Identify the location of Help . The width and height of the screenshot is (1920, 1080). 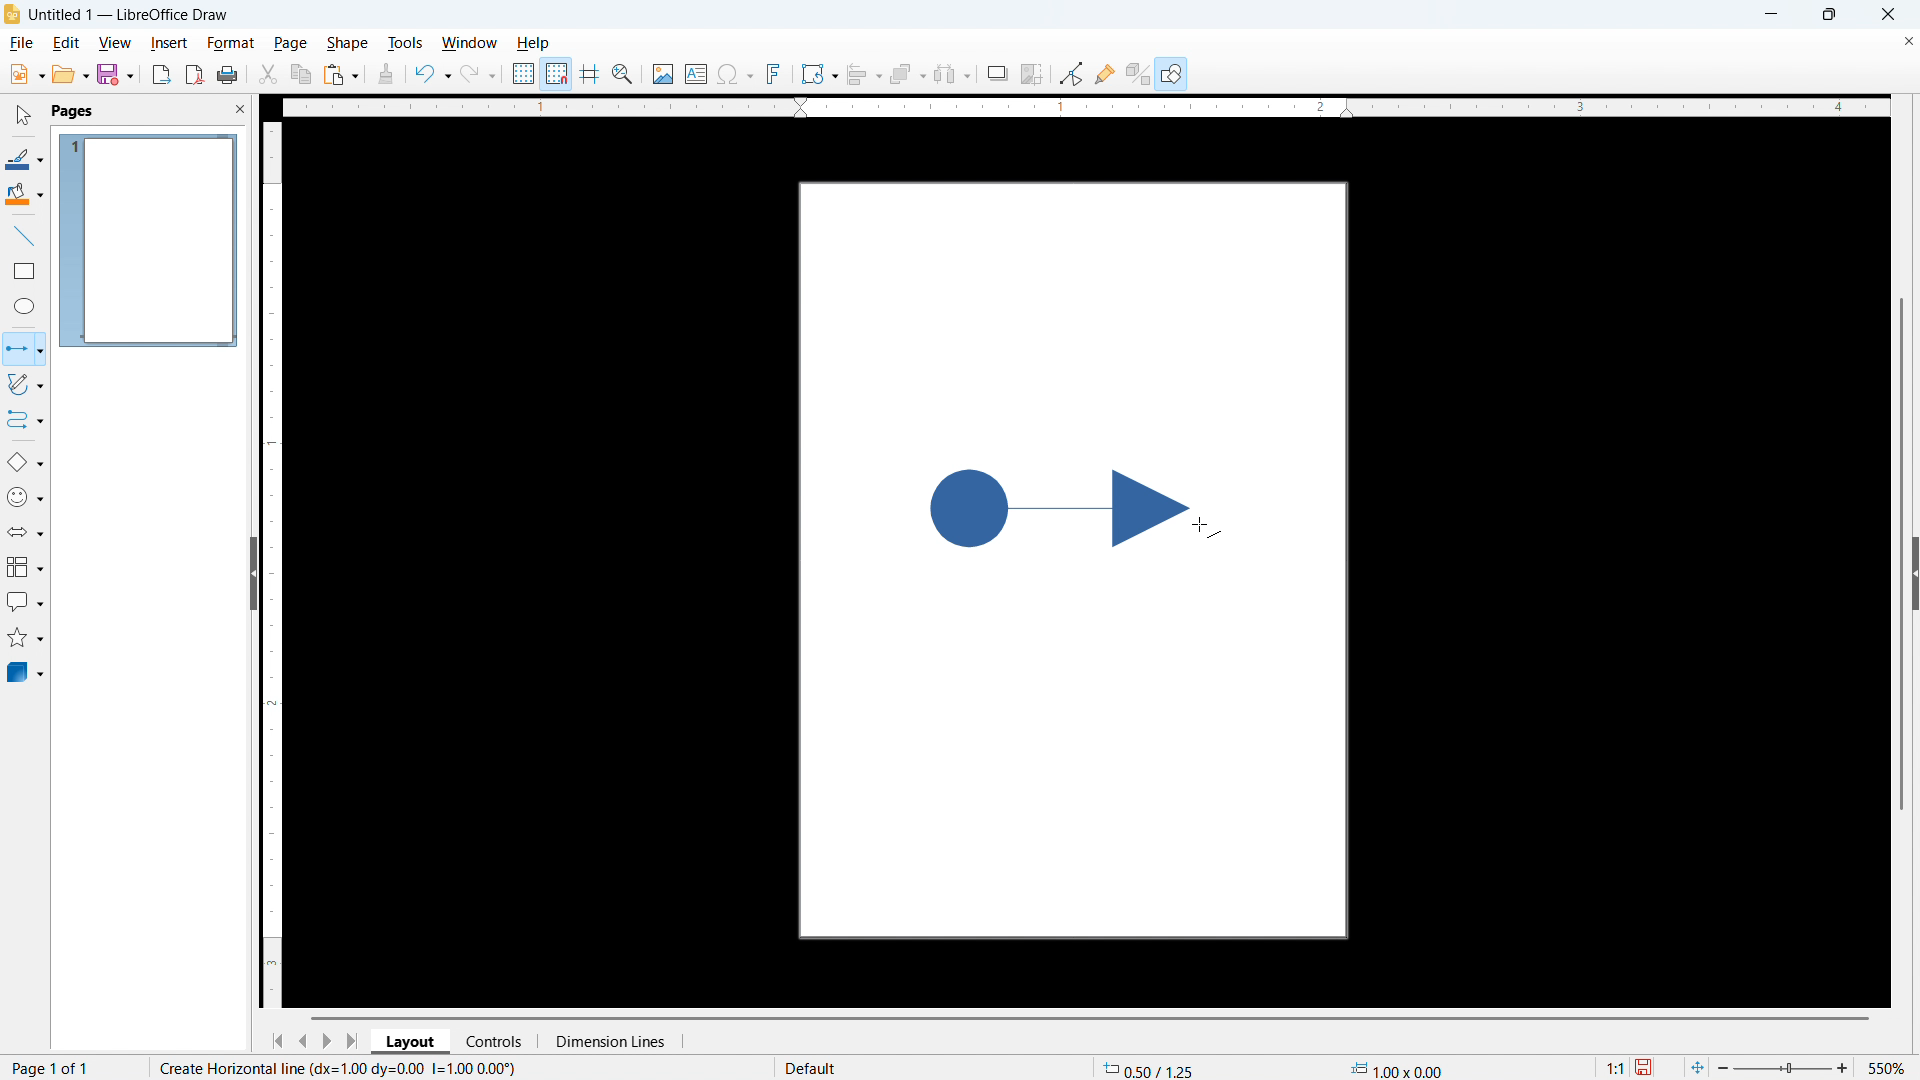
(1172, 73).